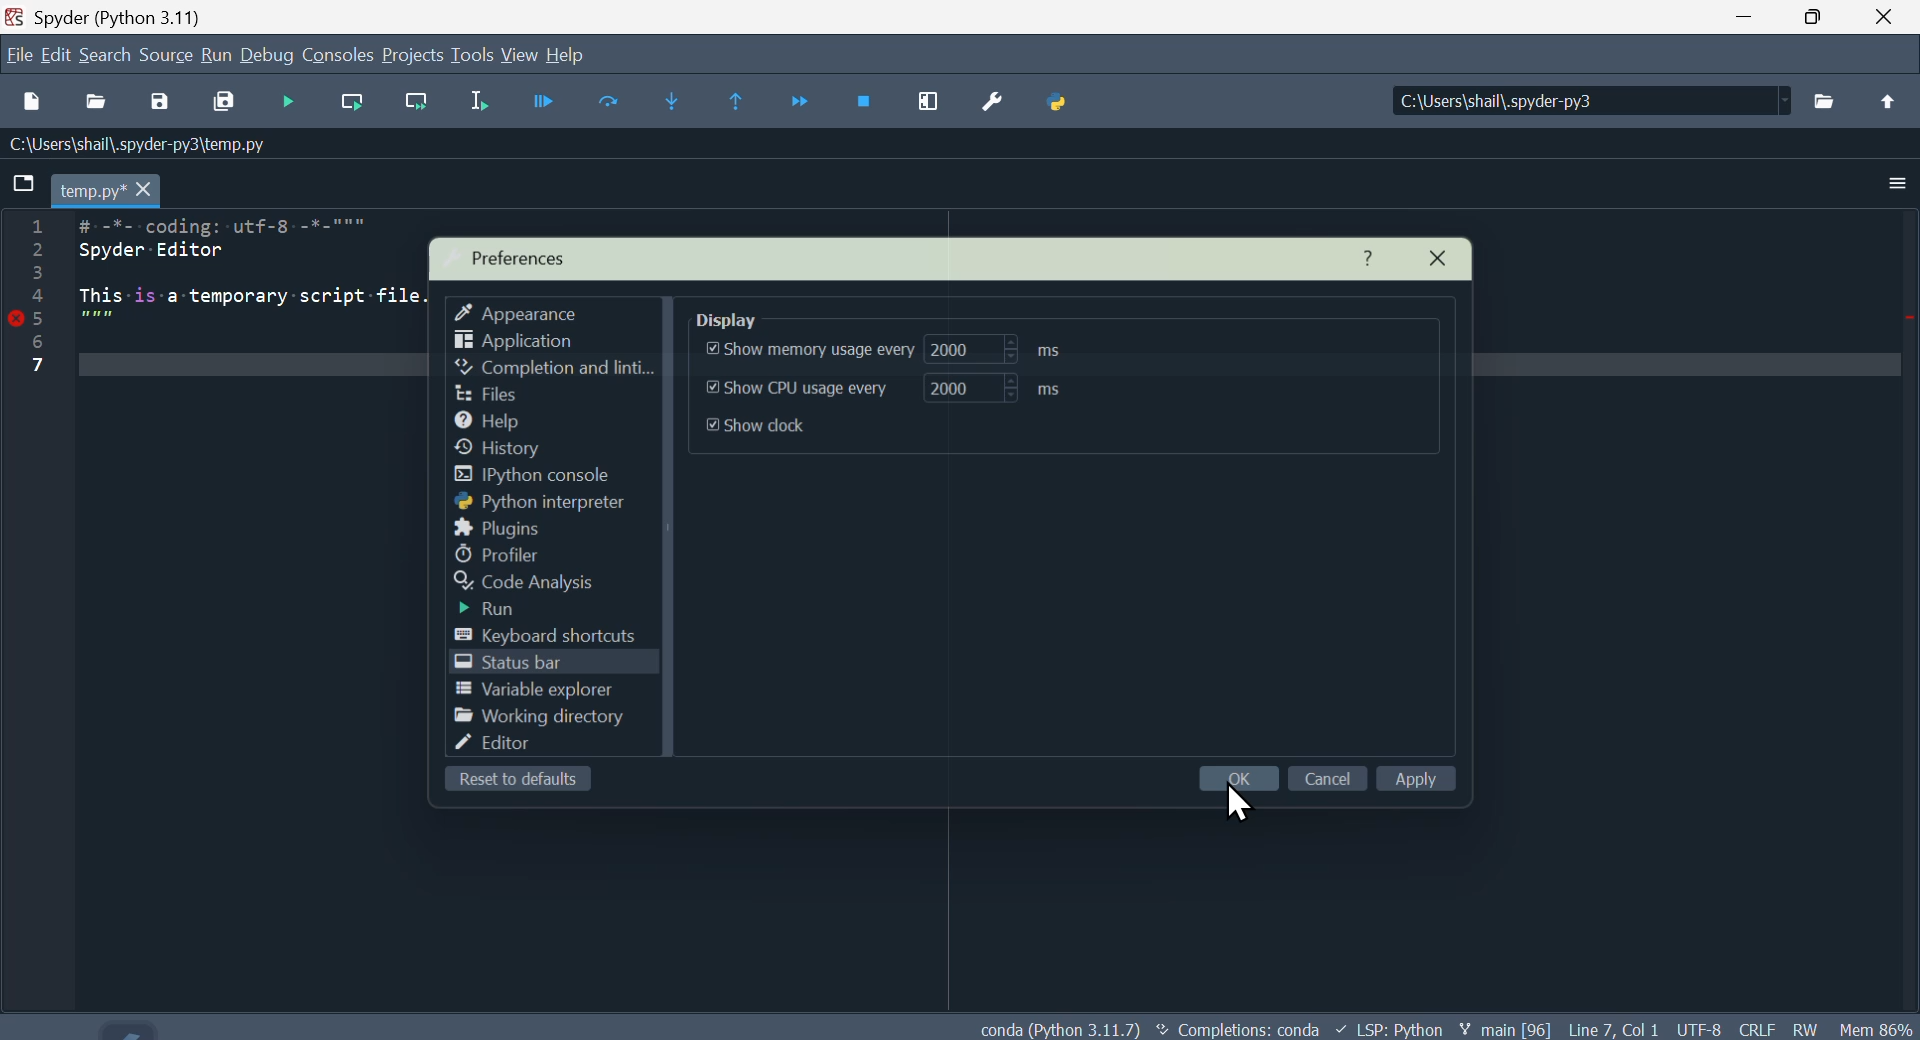 This screenshot has width=1920, height=1040. Describe the element at coordinates (215, 54) in the screenshot. I see `` at that location.